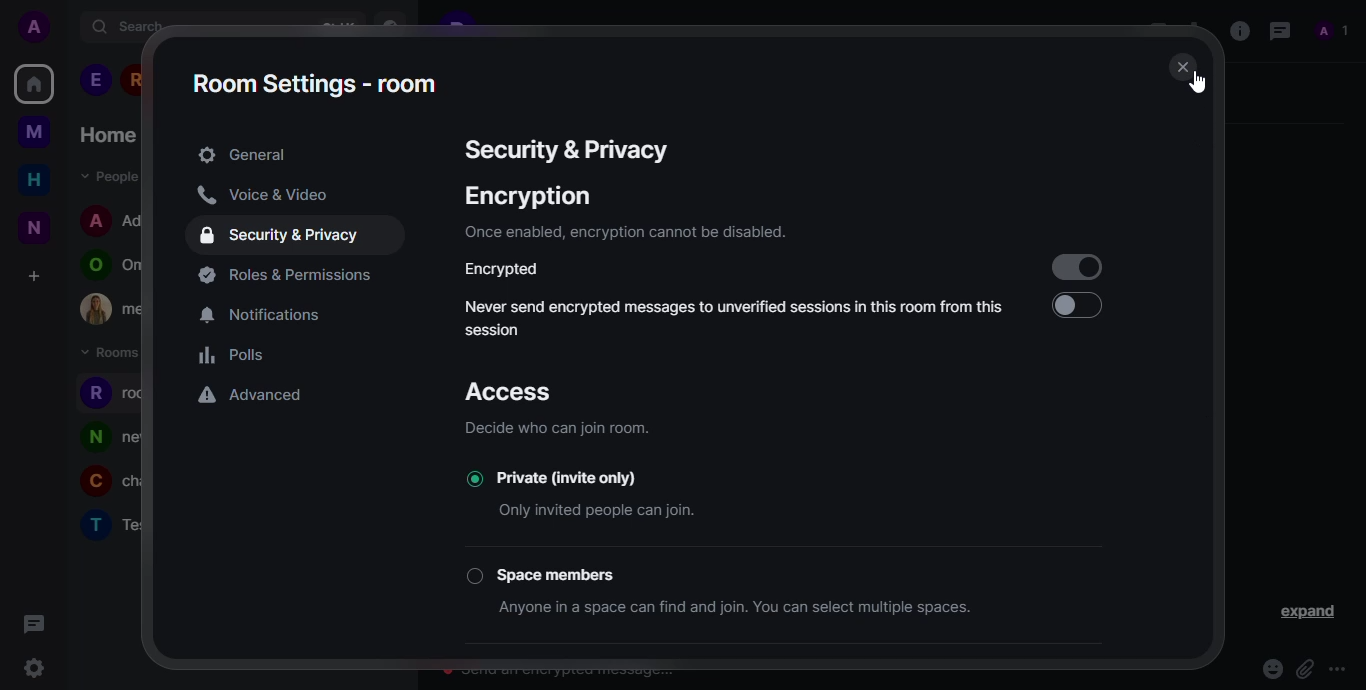  What do you see at coordinates (35, 624) in the screenshot?
I see `threads` at bounding box center [35, 624].